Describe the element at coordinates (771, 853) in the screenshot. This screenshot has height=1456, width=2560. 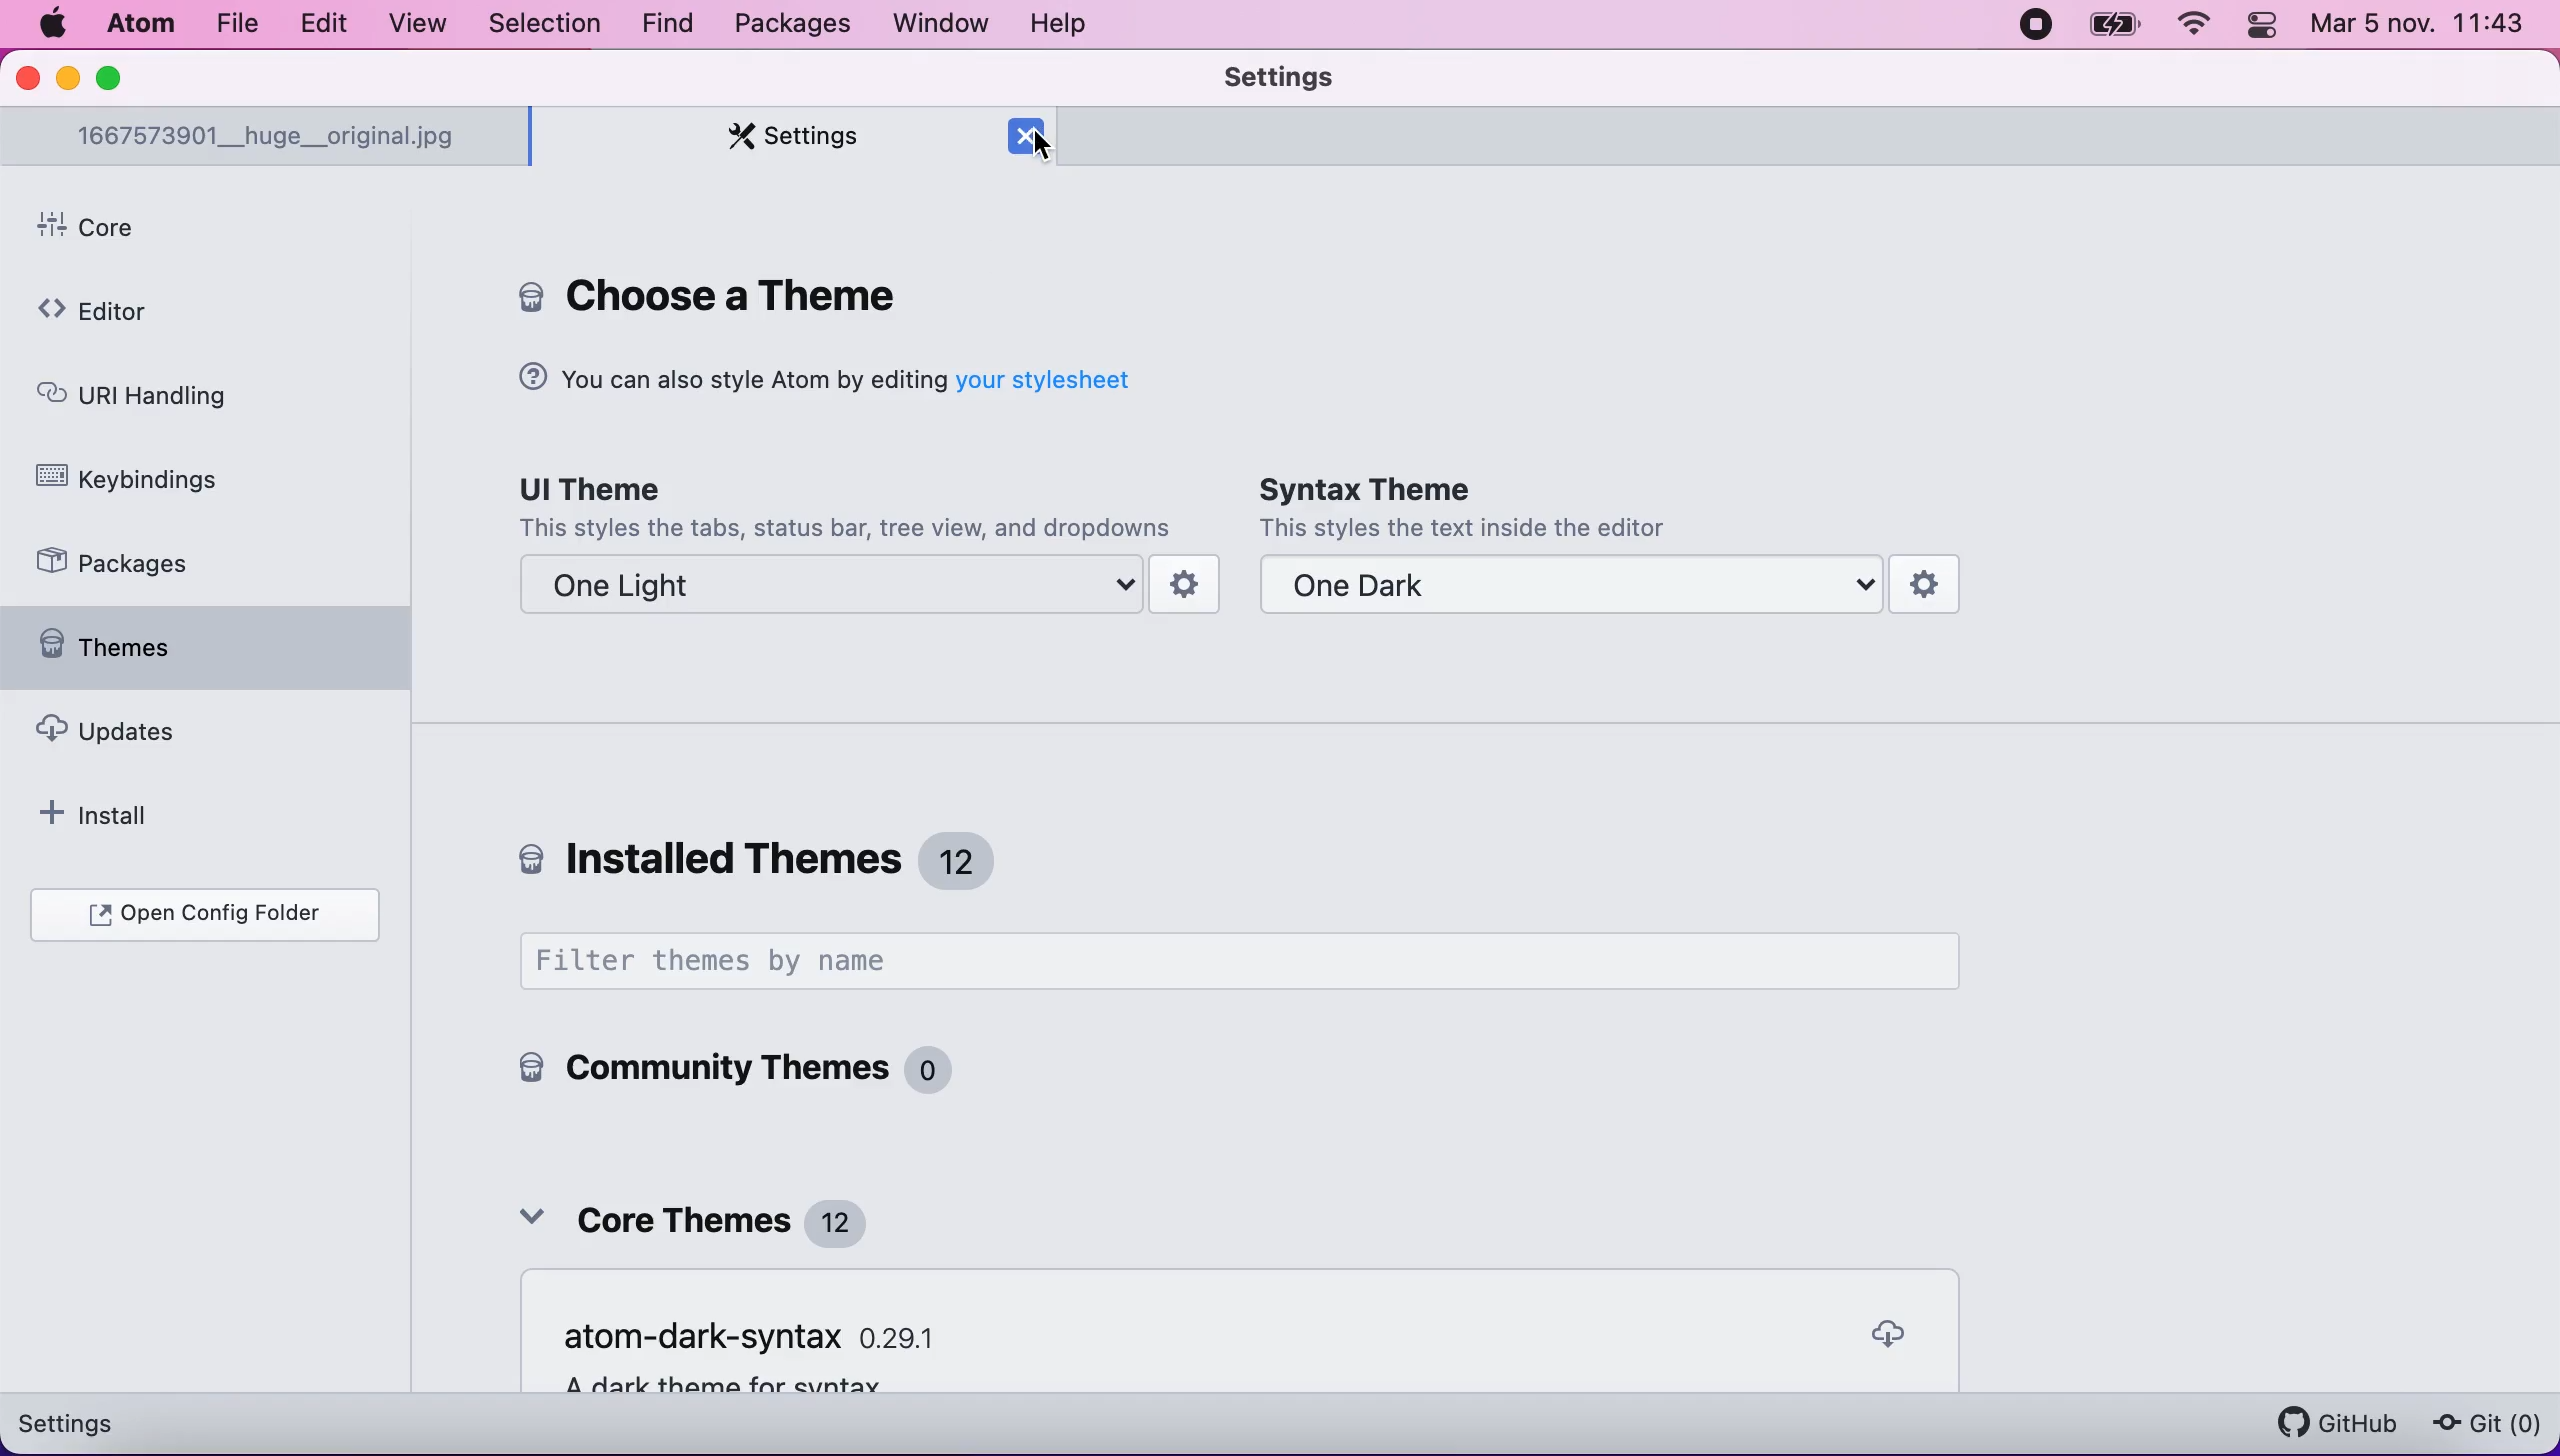
I see `installed themes` at that location.